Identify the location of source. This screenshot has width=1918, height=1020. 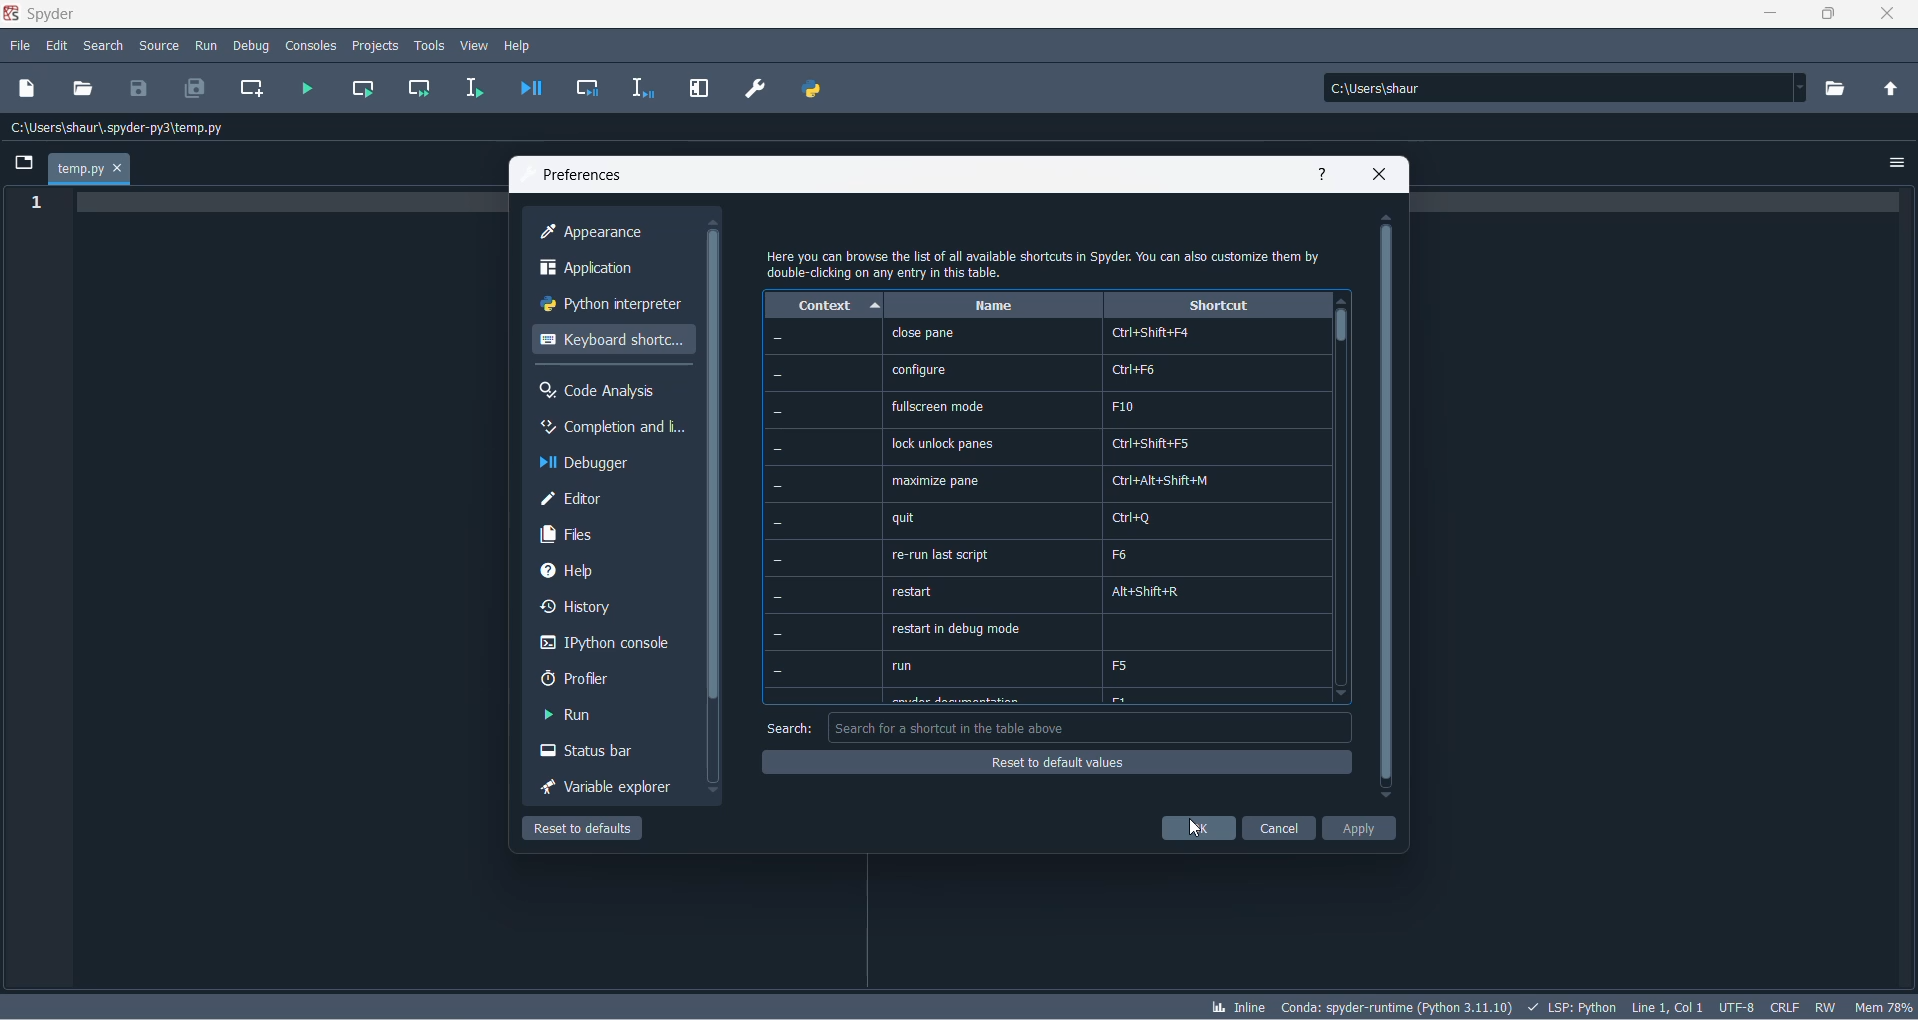
(159, 48).